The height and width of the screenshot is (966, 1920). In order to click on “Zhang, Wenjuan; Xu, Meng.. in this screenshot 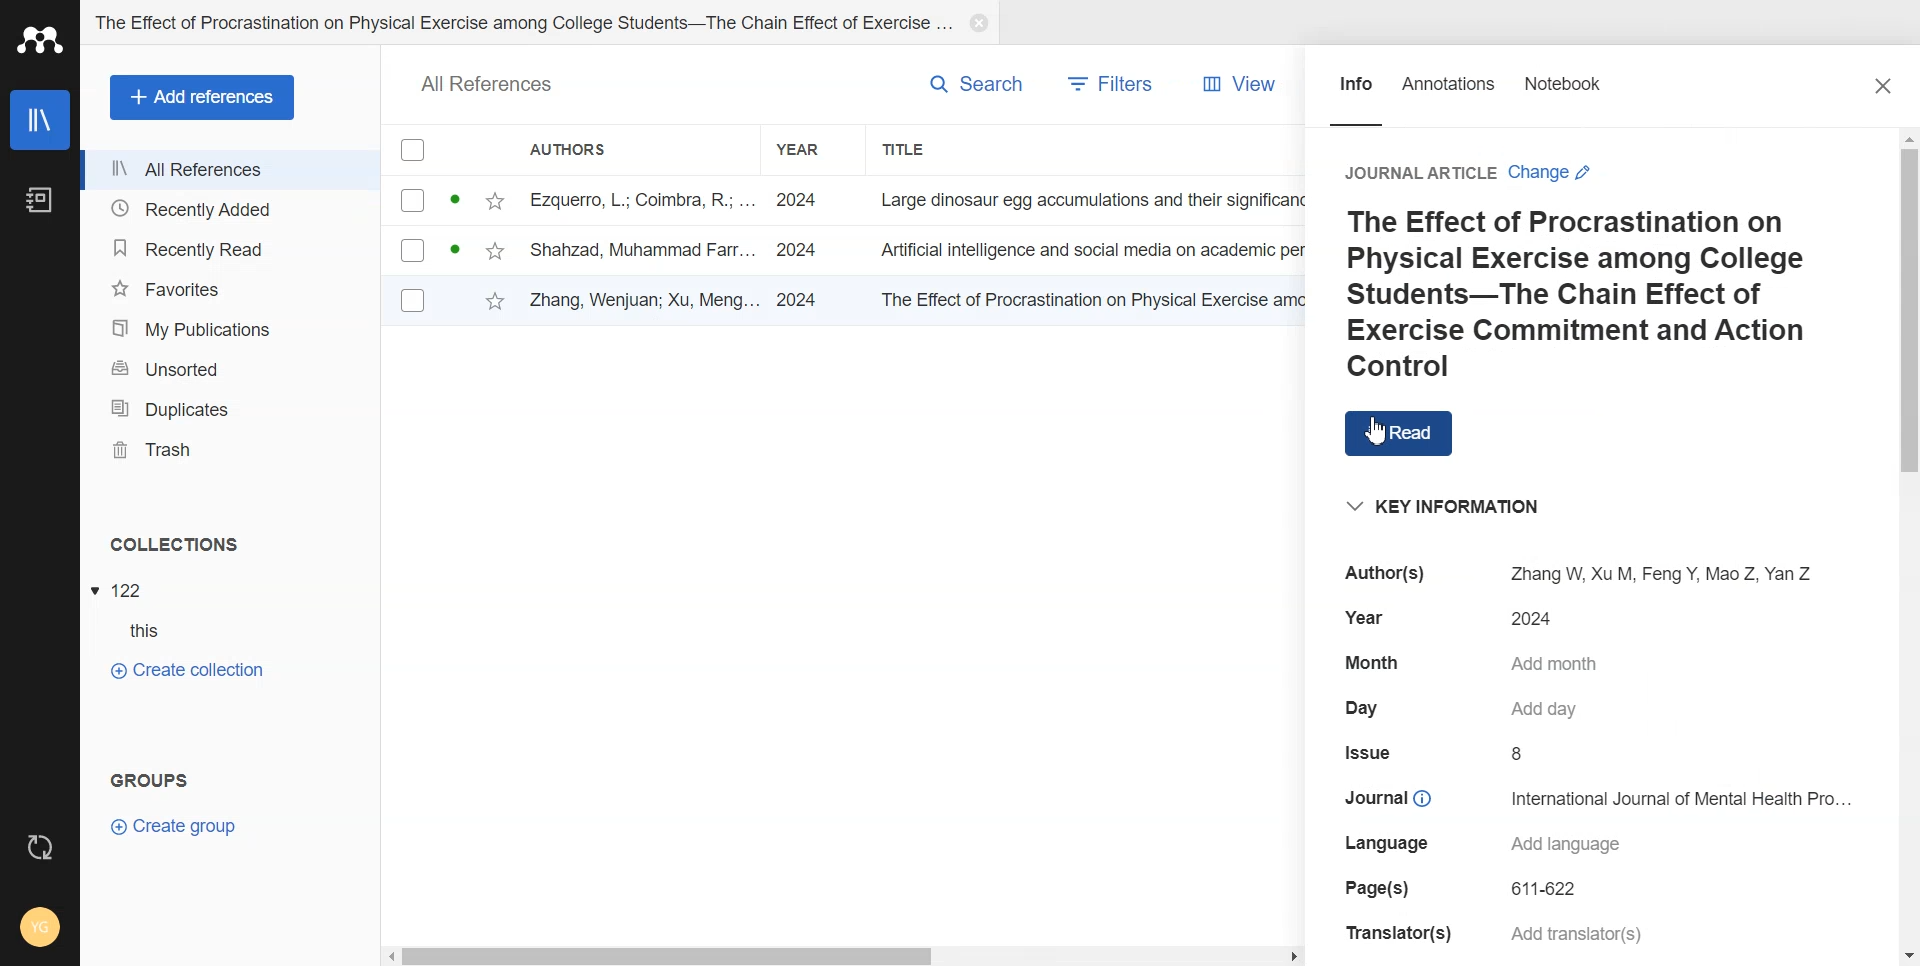, I will do `click(642, 298)`.